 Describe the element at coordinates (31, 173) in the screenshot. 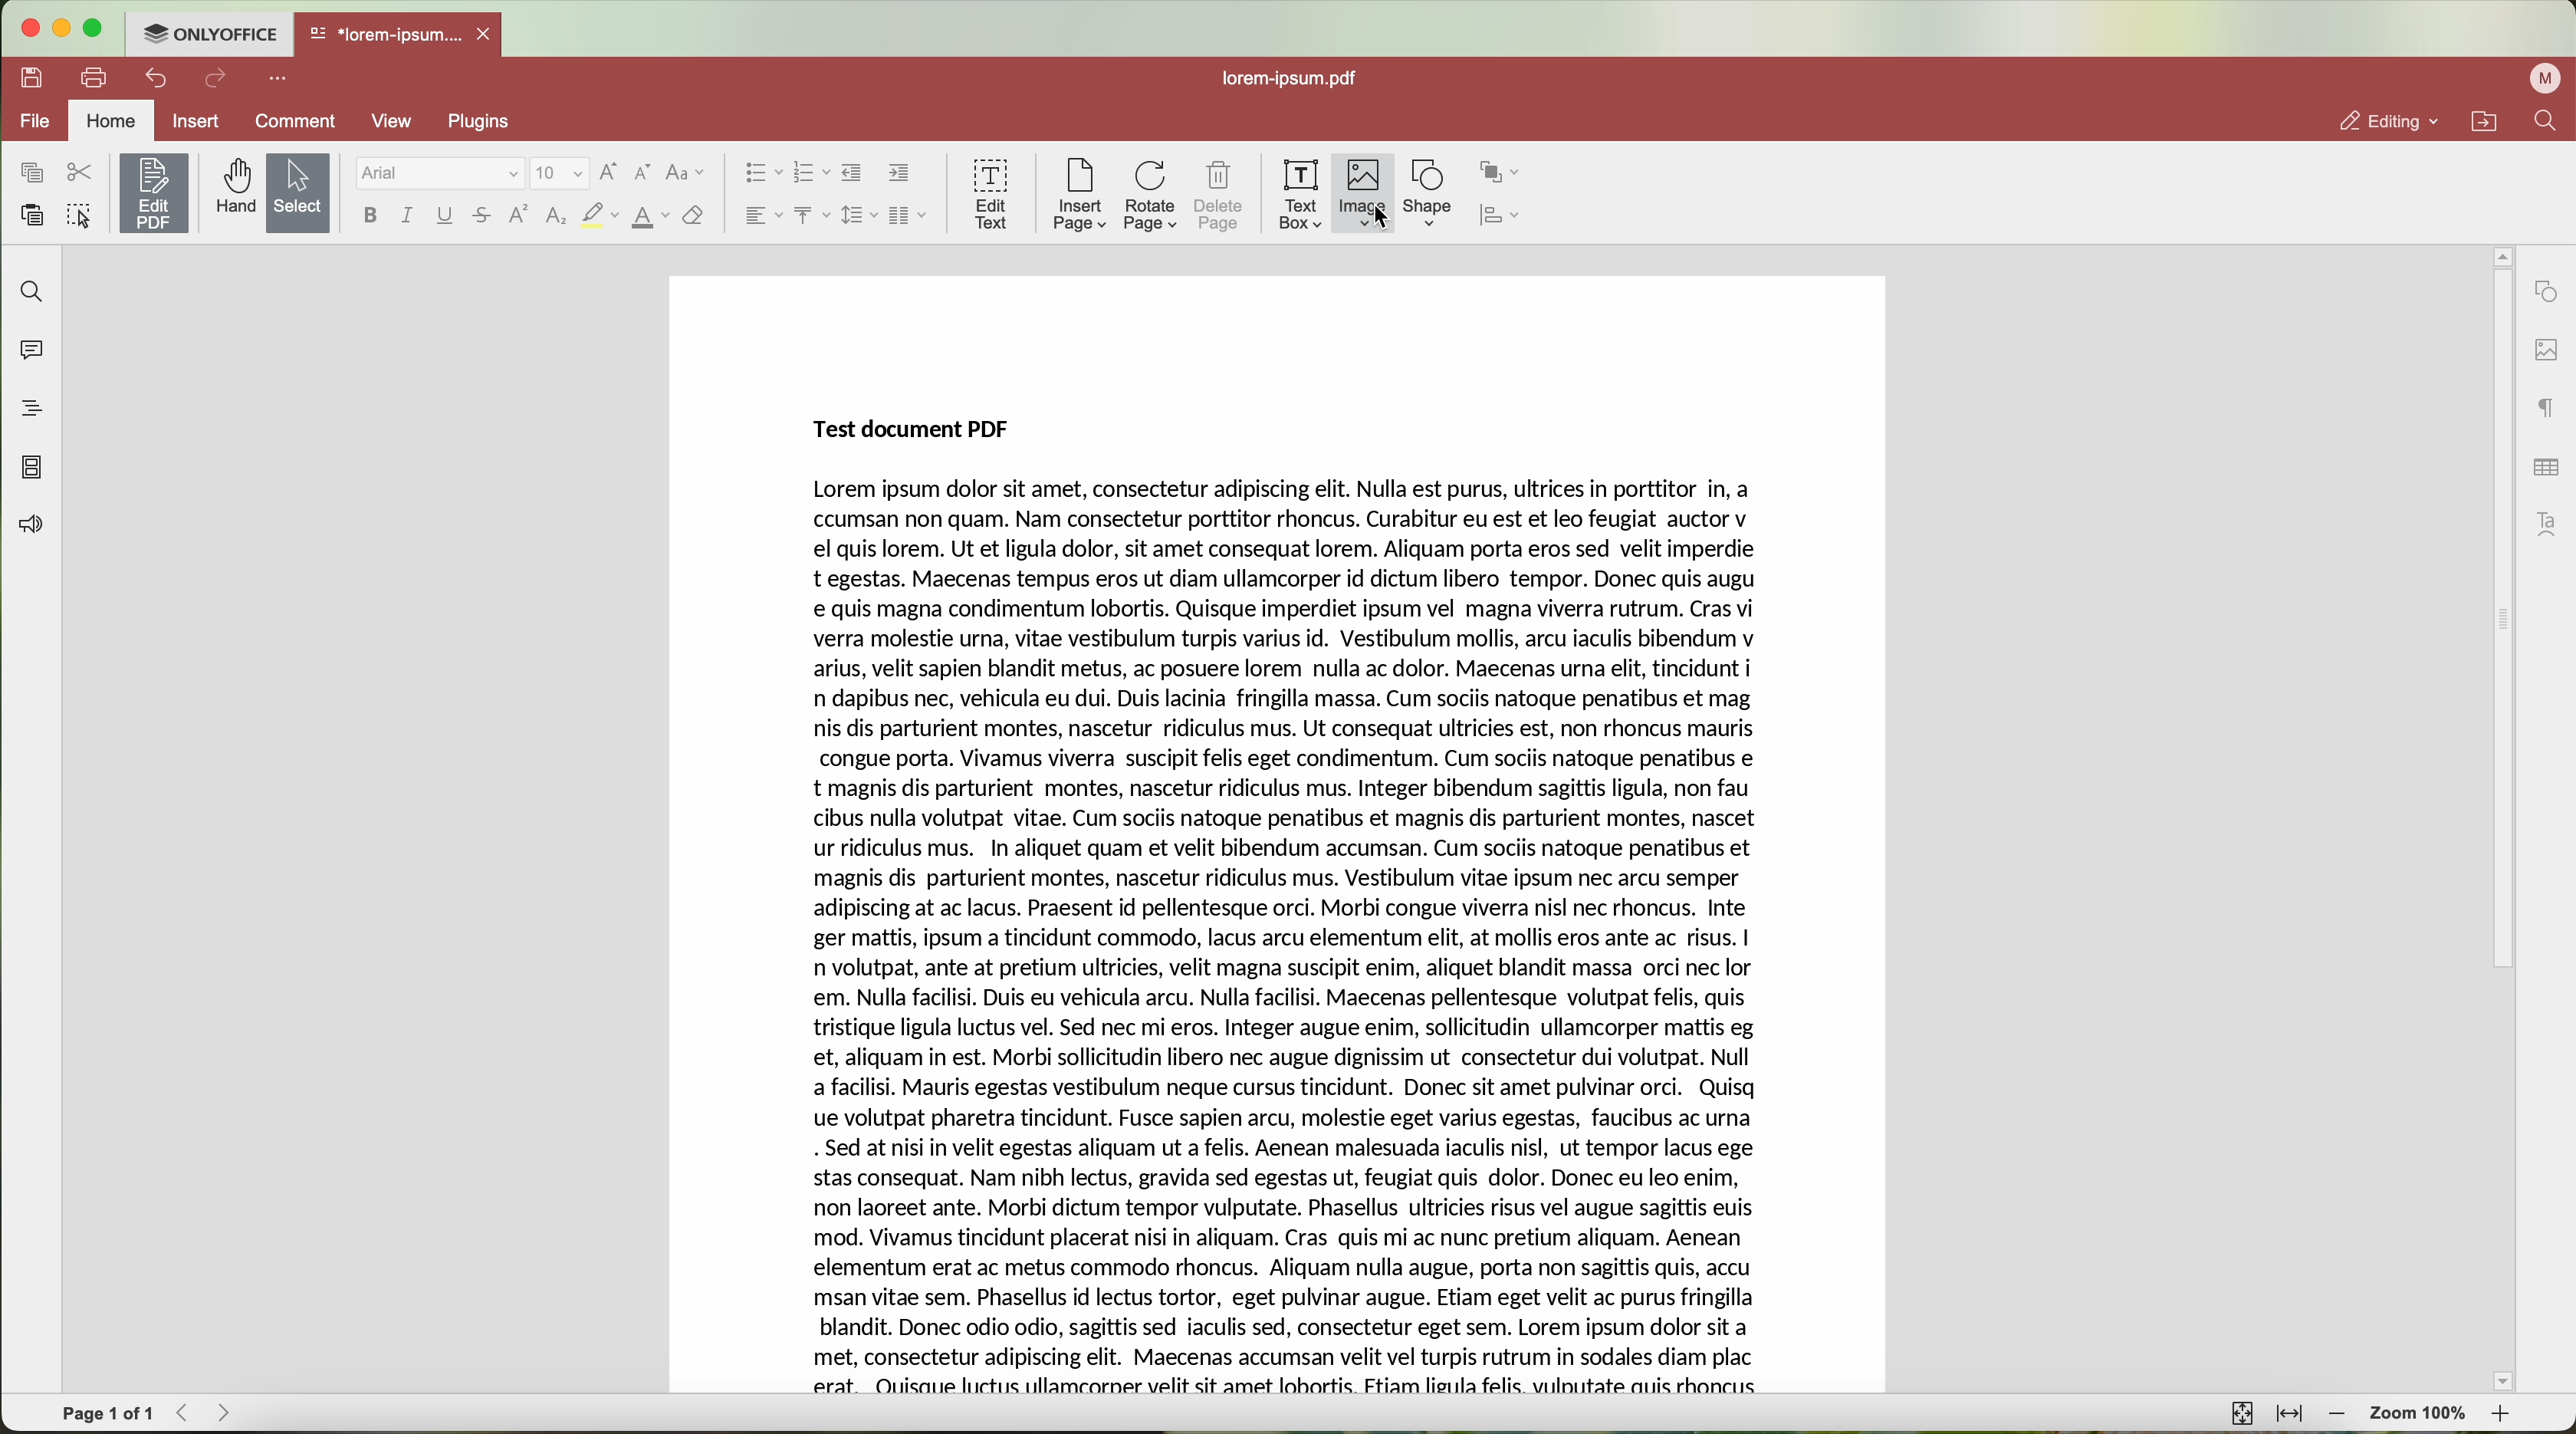

I see `copy` at that location.